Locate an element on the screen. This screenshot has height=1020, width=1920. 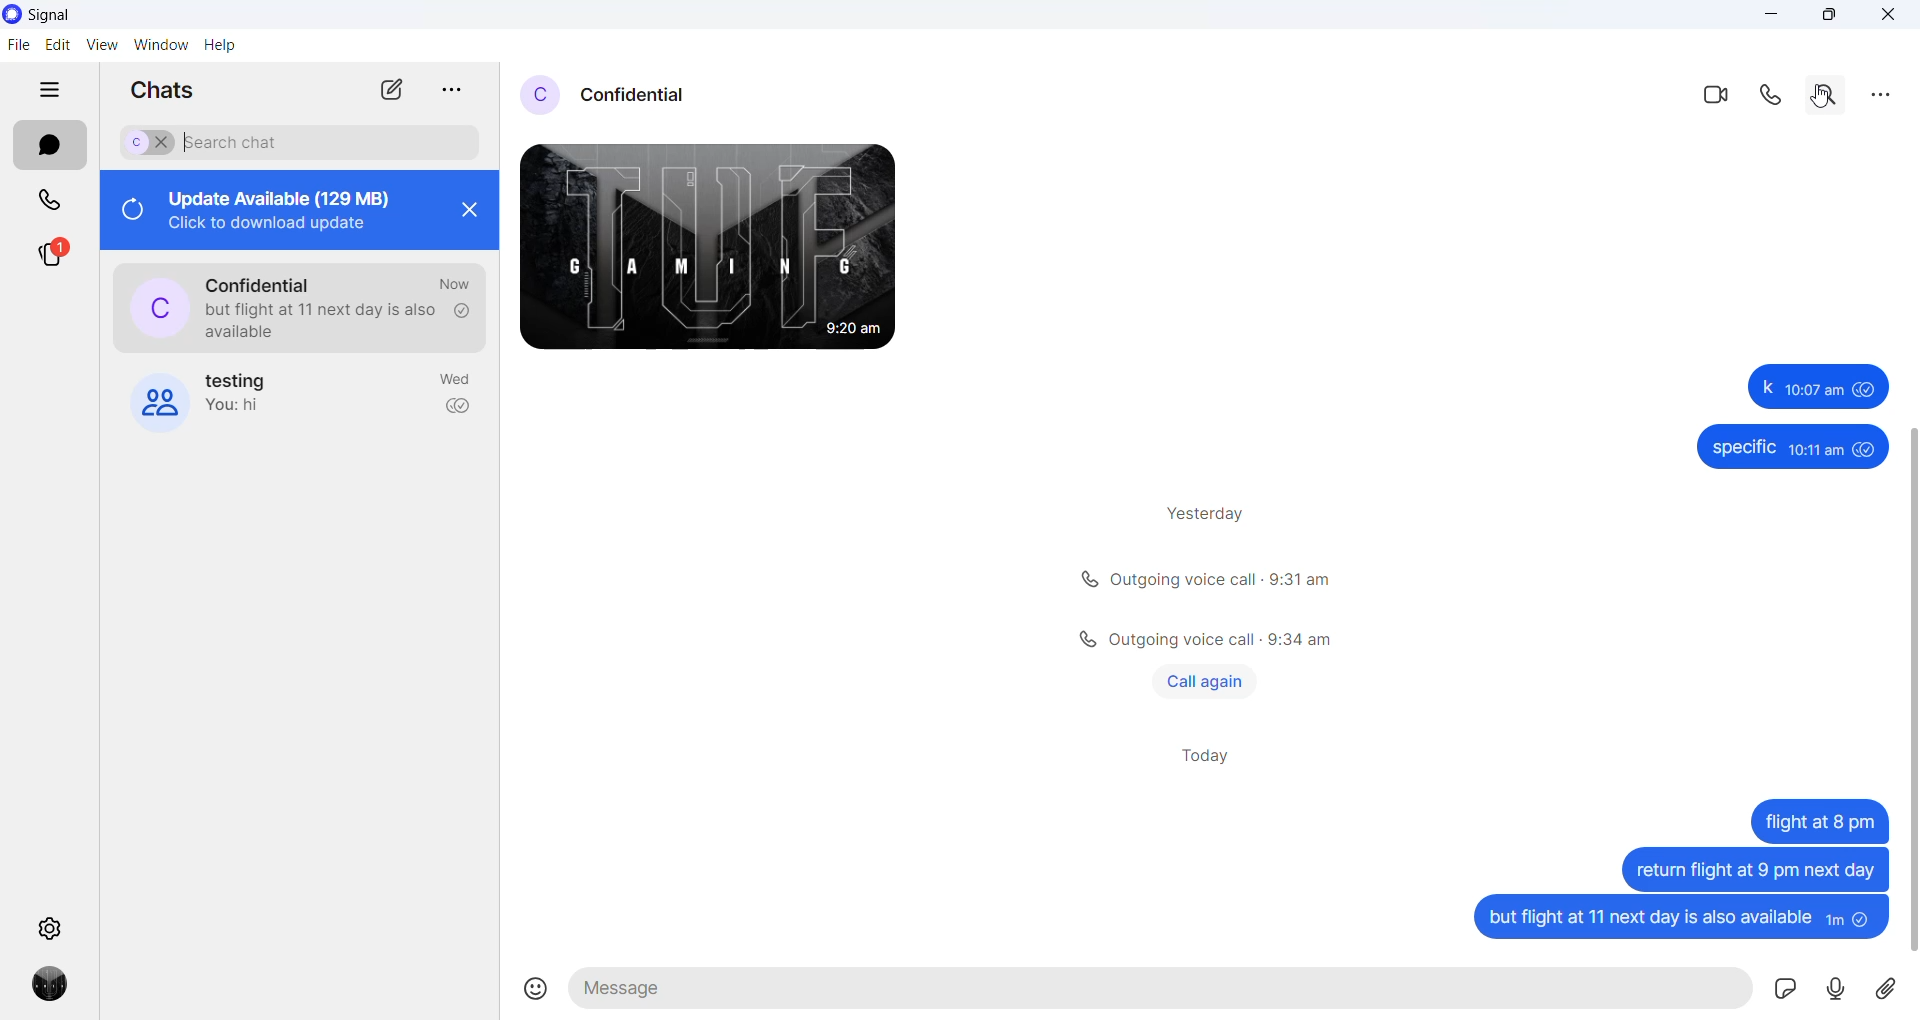
edit is located at coordinates (55, 47).